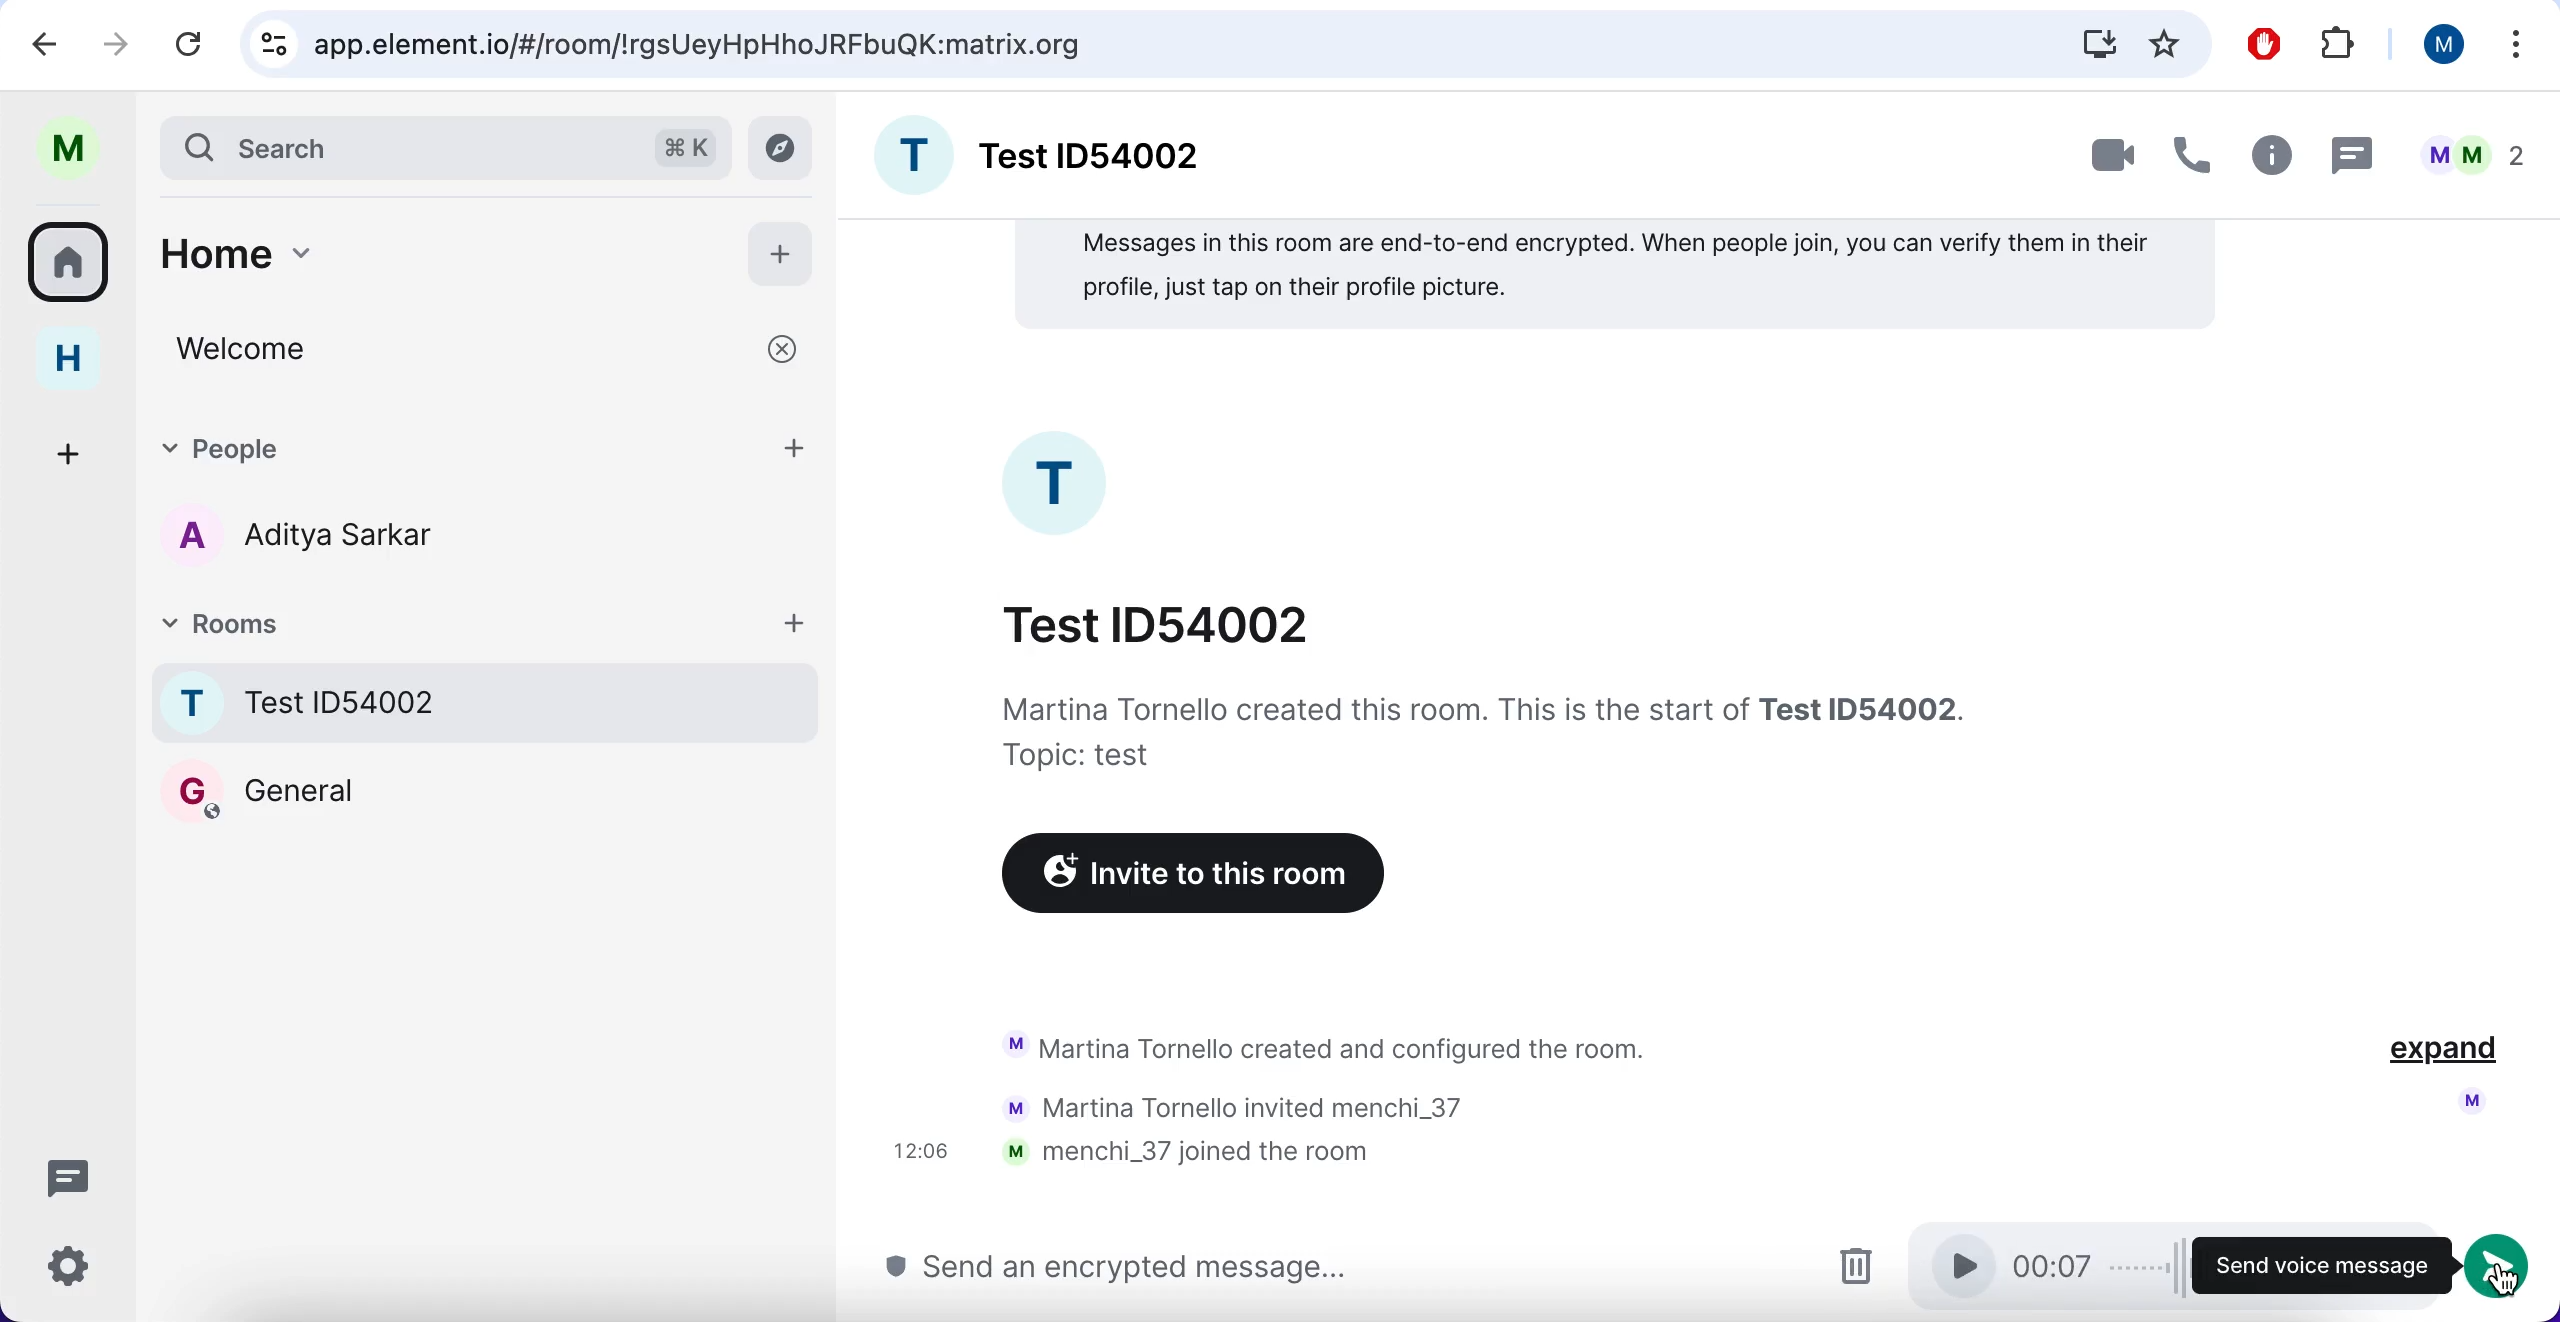  Describe the element at coordinates (704, 46) in the screenshot. I see `google search` at that location.